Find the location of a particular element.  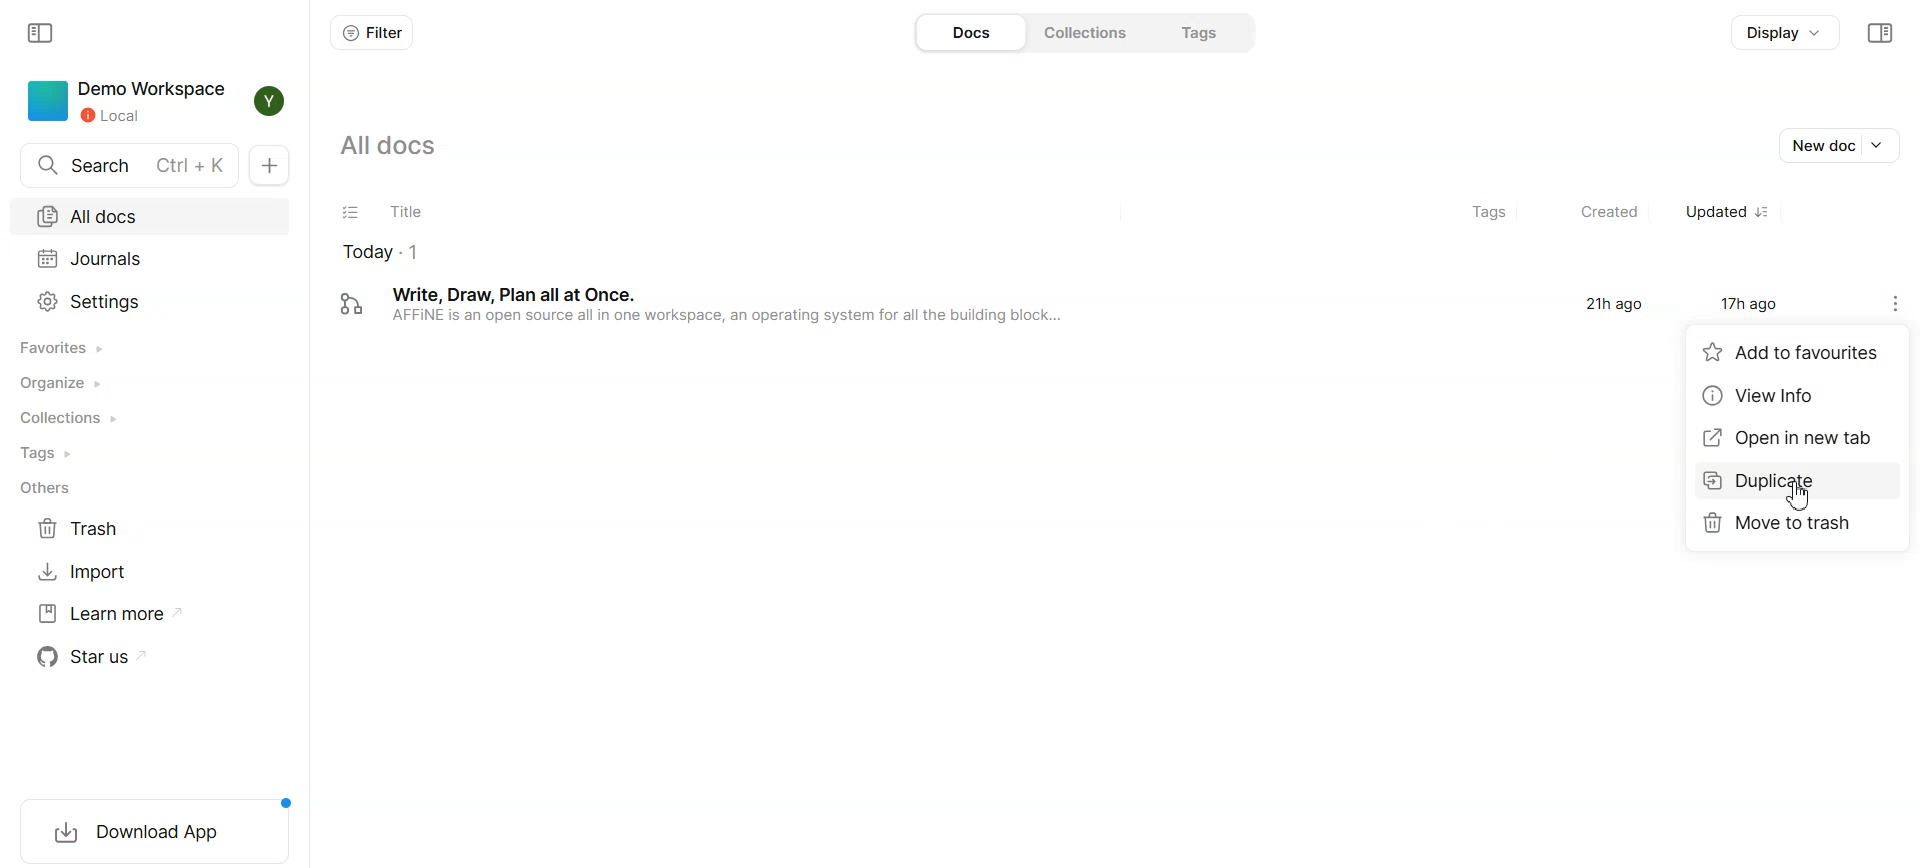

Add to favorites is located at coordinates (1796, 353).